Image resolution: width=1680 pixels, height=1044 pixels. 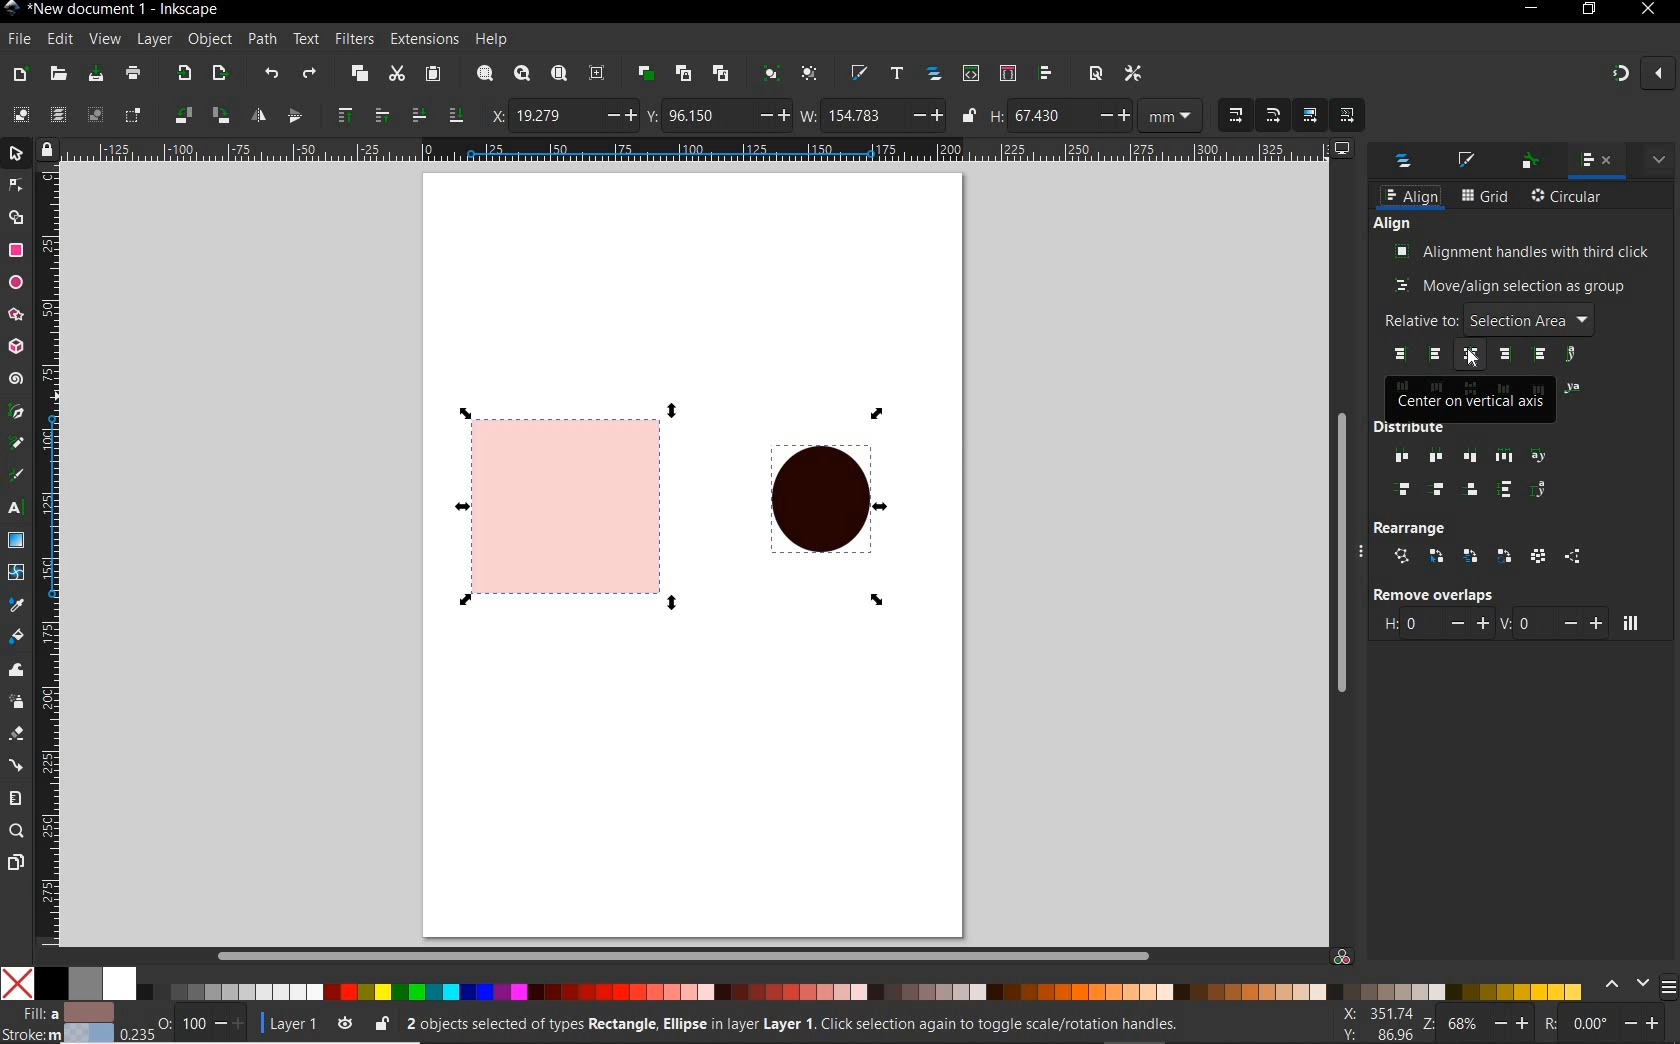 What do you see at coordinates (1474, 489) in the screenshot?
I see `EVEN BOTTOM EDGES` at bounding box center [1474, 489].